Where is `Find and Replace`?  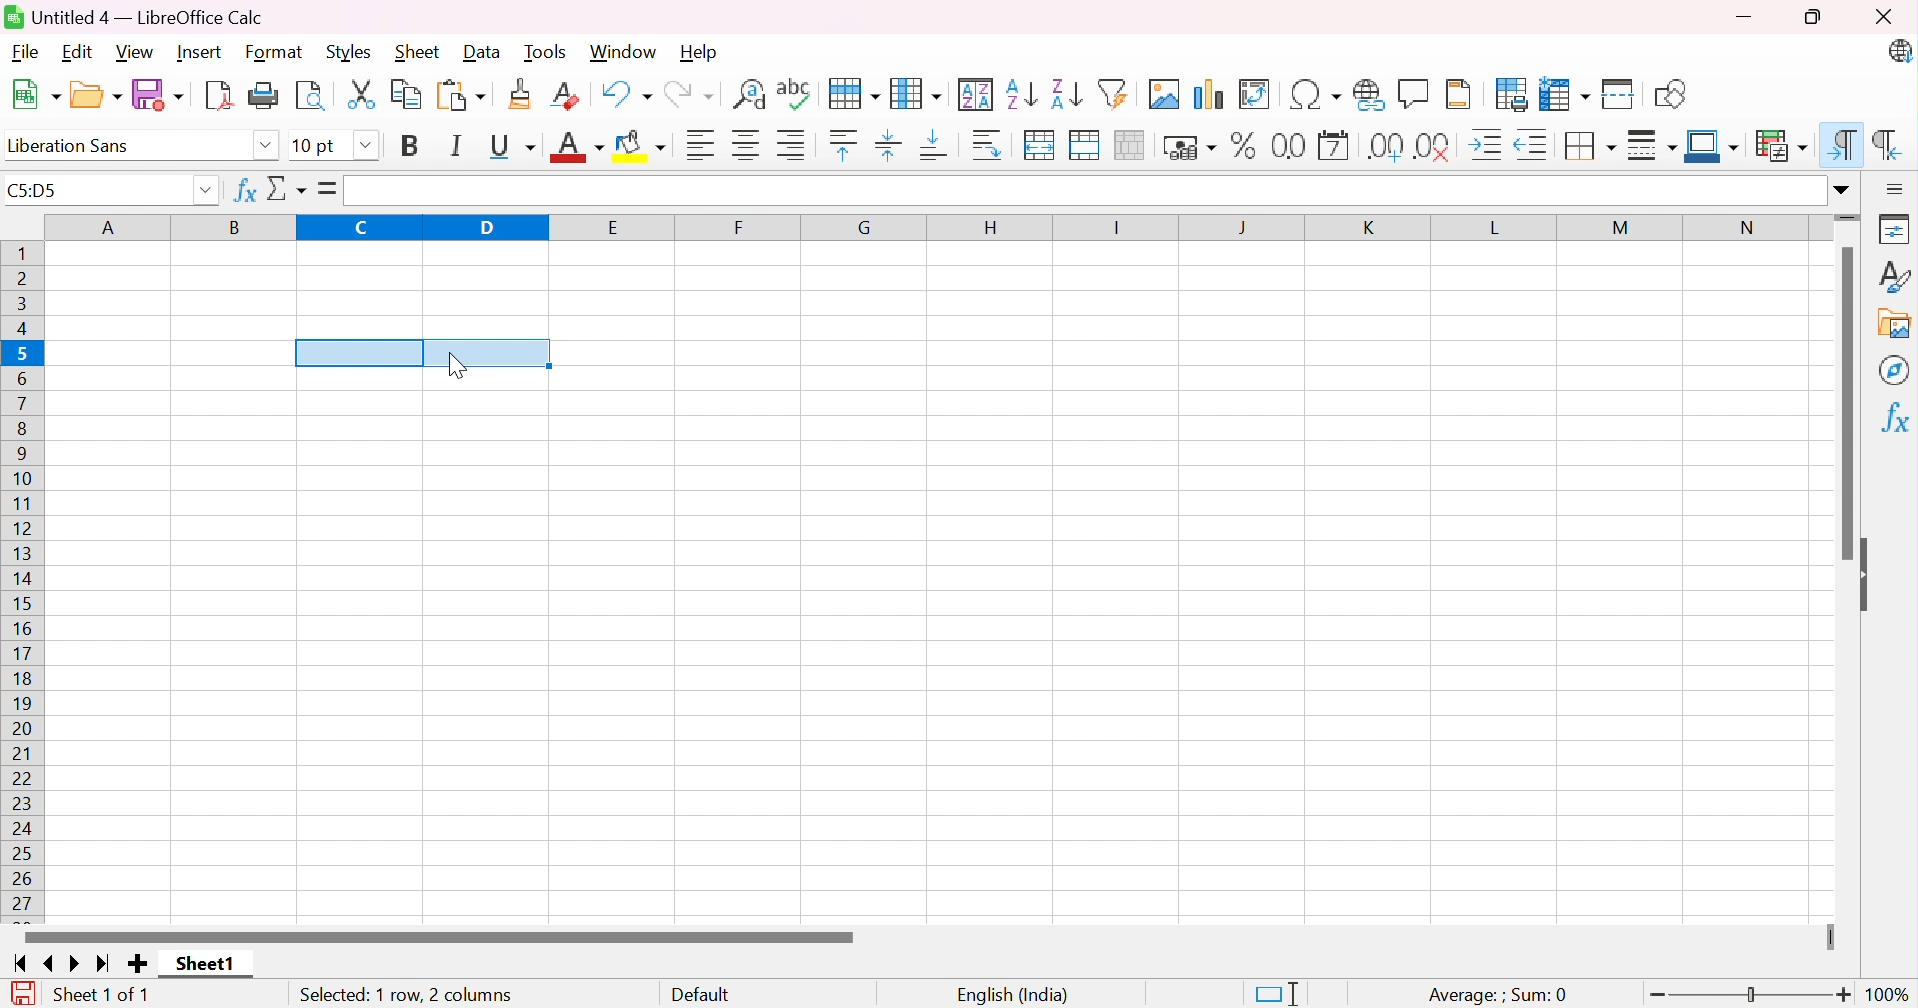 Find and Replace is located at coordinates (750, 94).